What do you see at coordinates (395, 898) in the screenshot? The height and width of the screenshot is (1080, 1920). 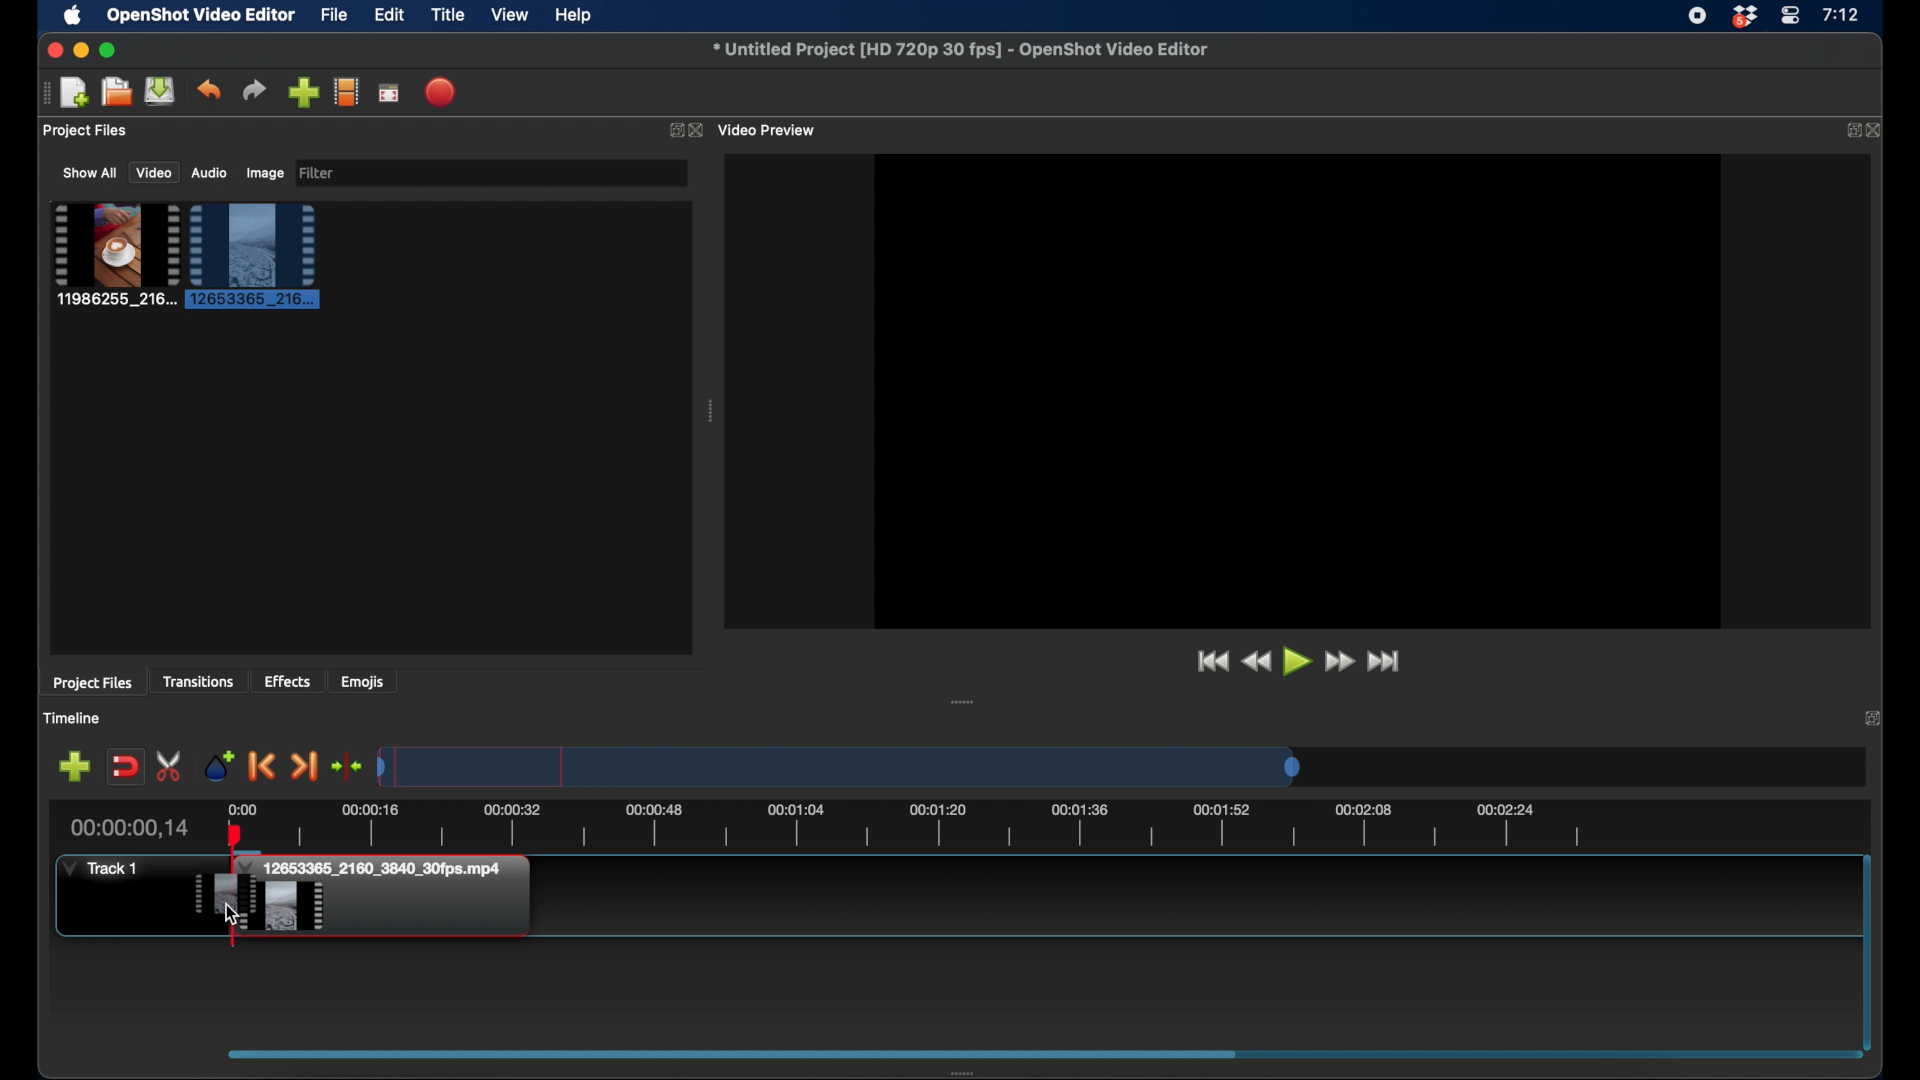 I see `File added to timeline` at bounding box center [395, 898].